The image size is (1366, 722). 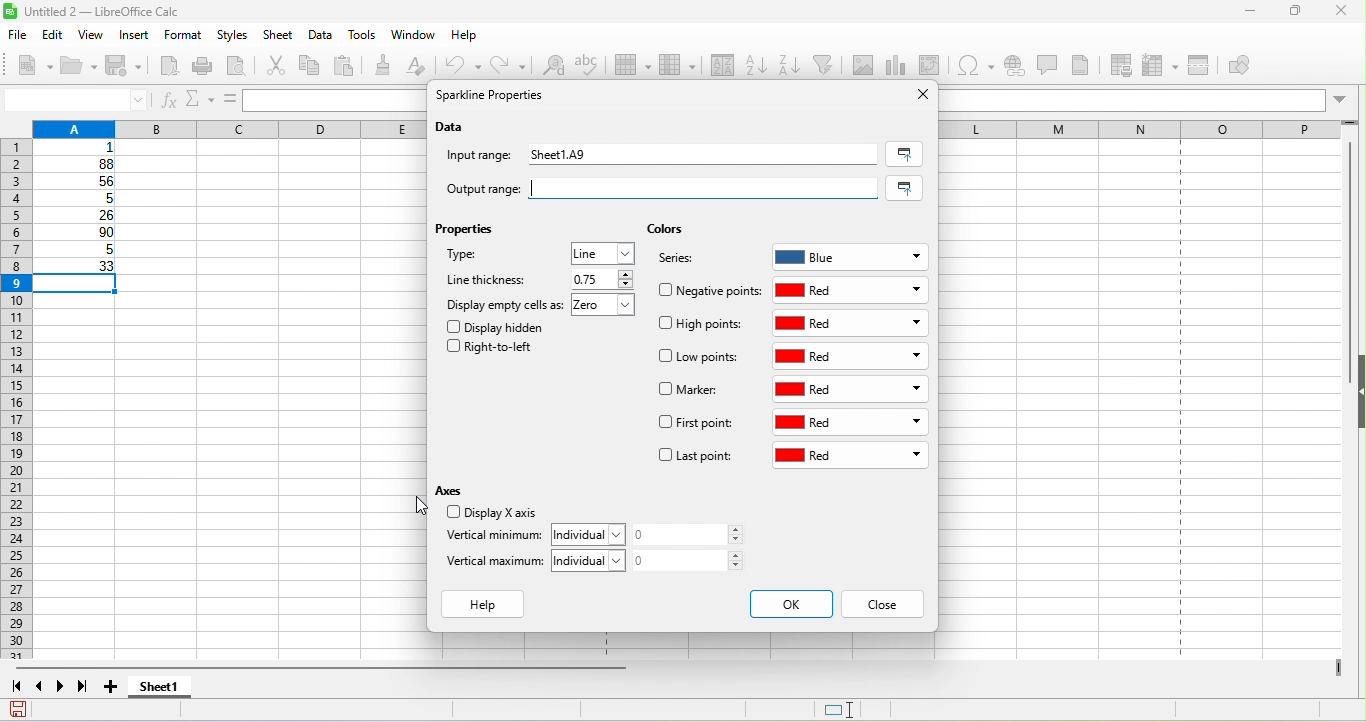 What do you see at coordinates (850, 424) in the screenshot?
I see `red` at bounding box center [850, 424].